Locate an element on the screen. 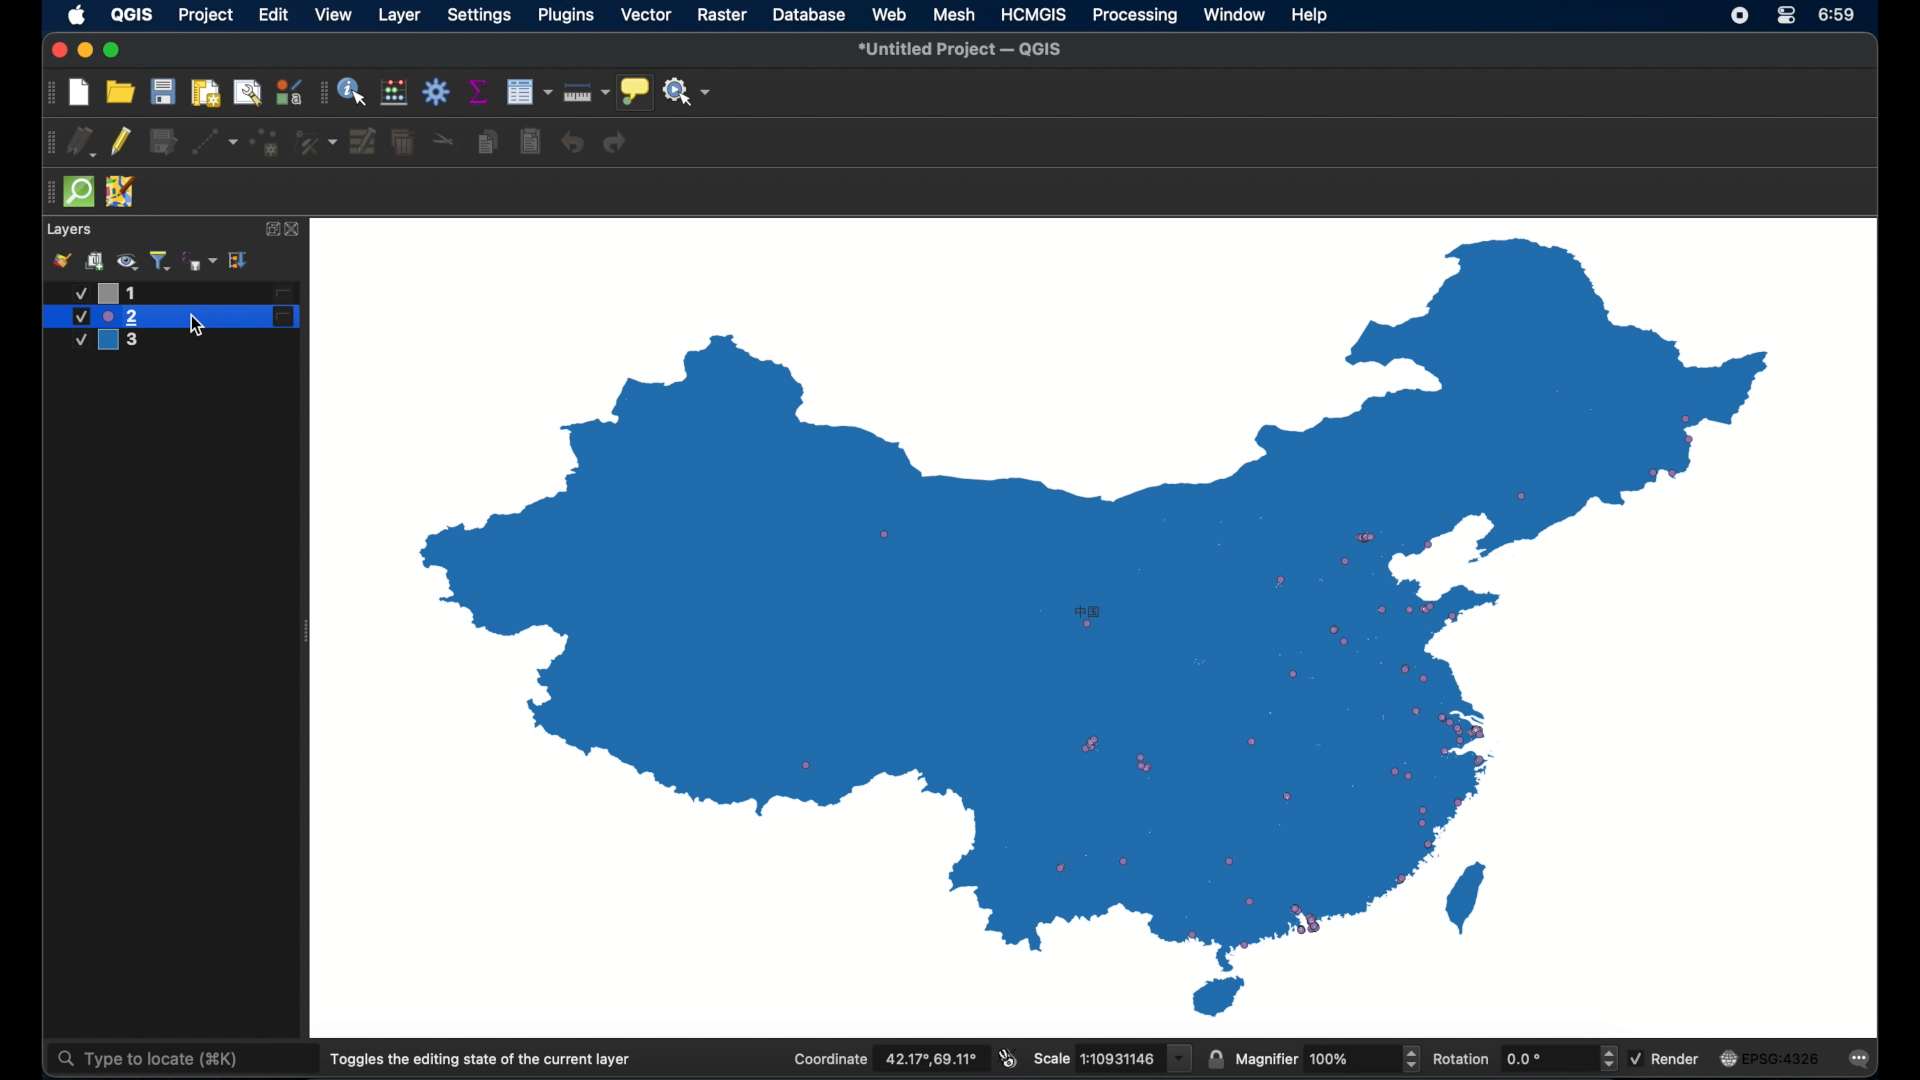 The height and width of the screenshot is (1080, 1920). show statistical summary  is located at coordinates (479, 92).